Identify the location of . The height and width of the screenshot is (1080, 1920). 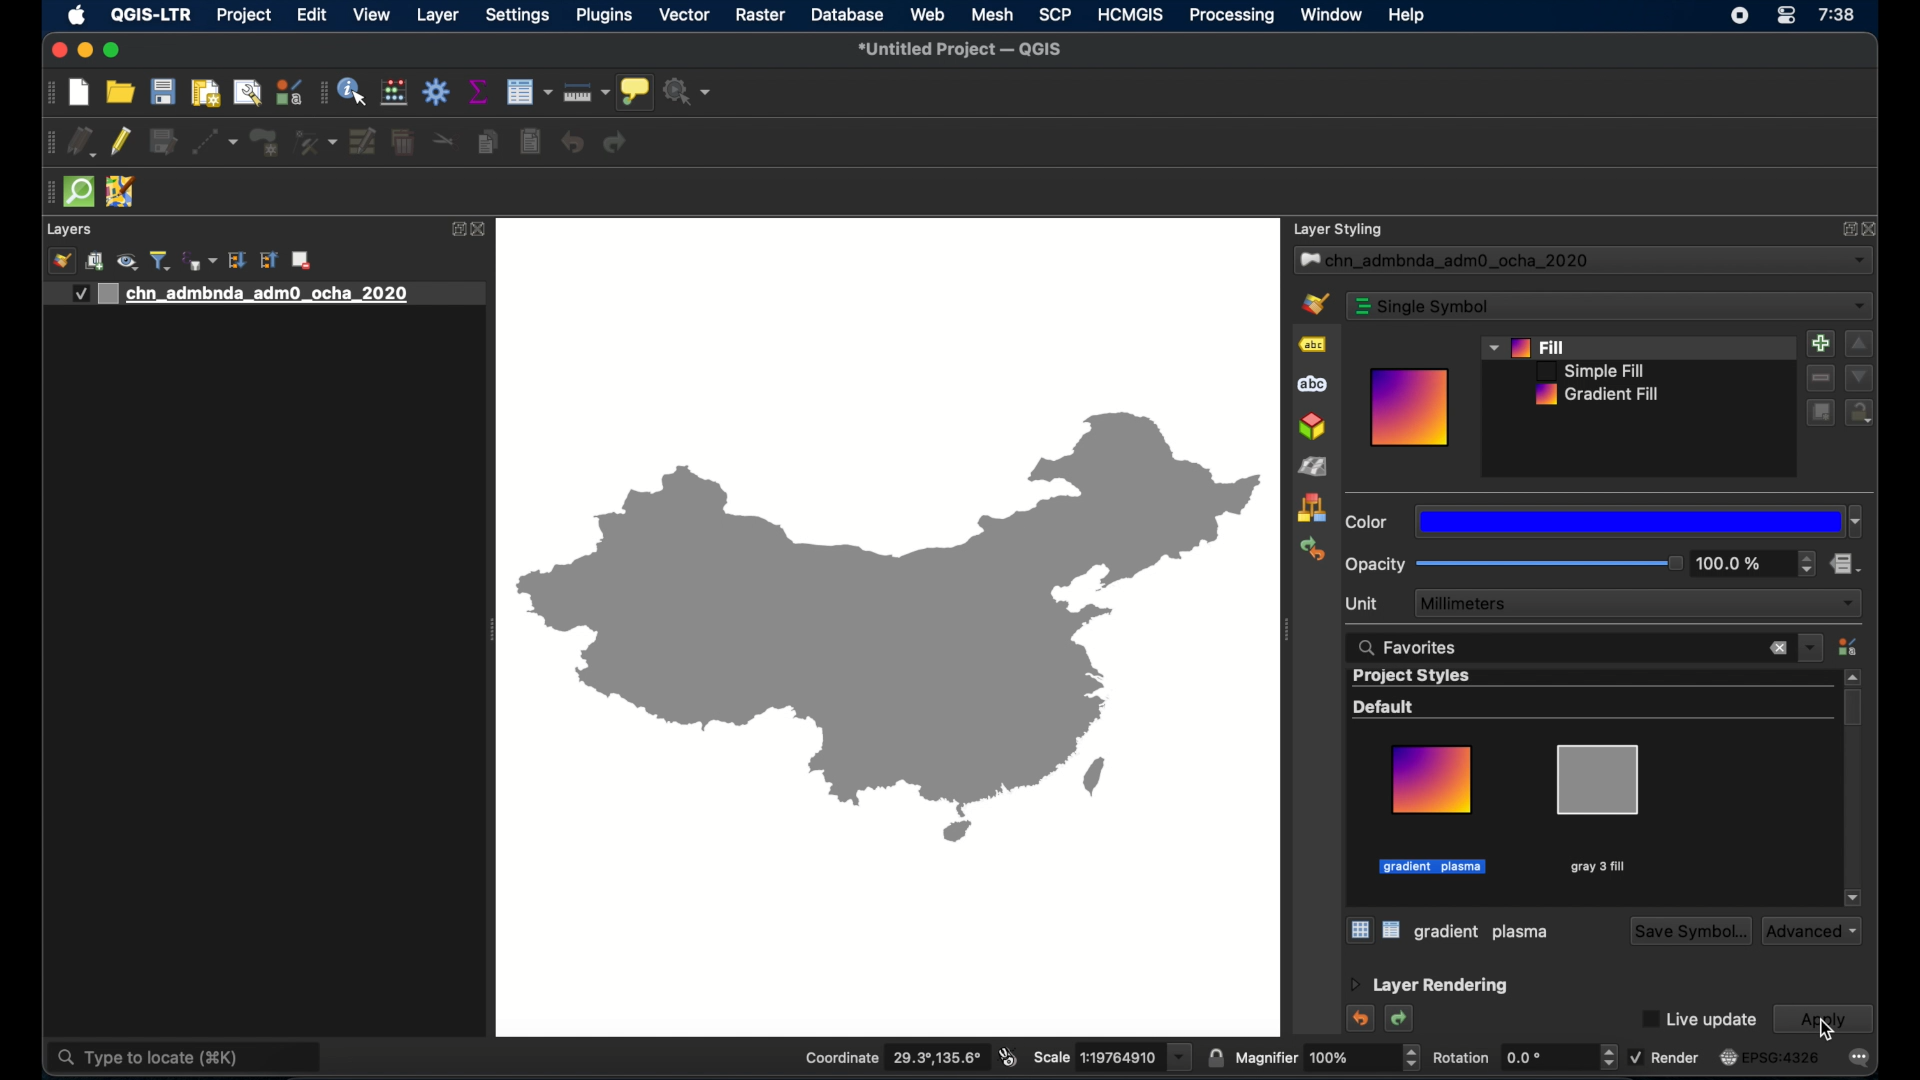
(888, 630).